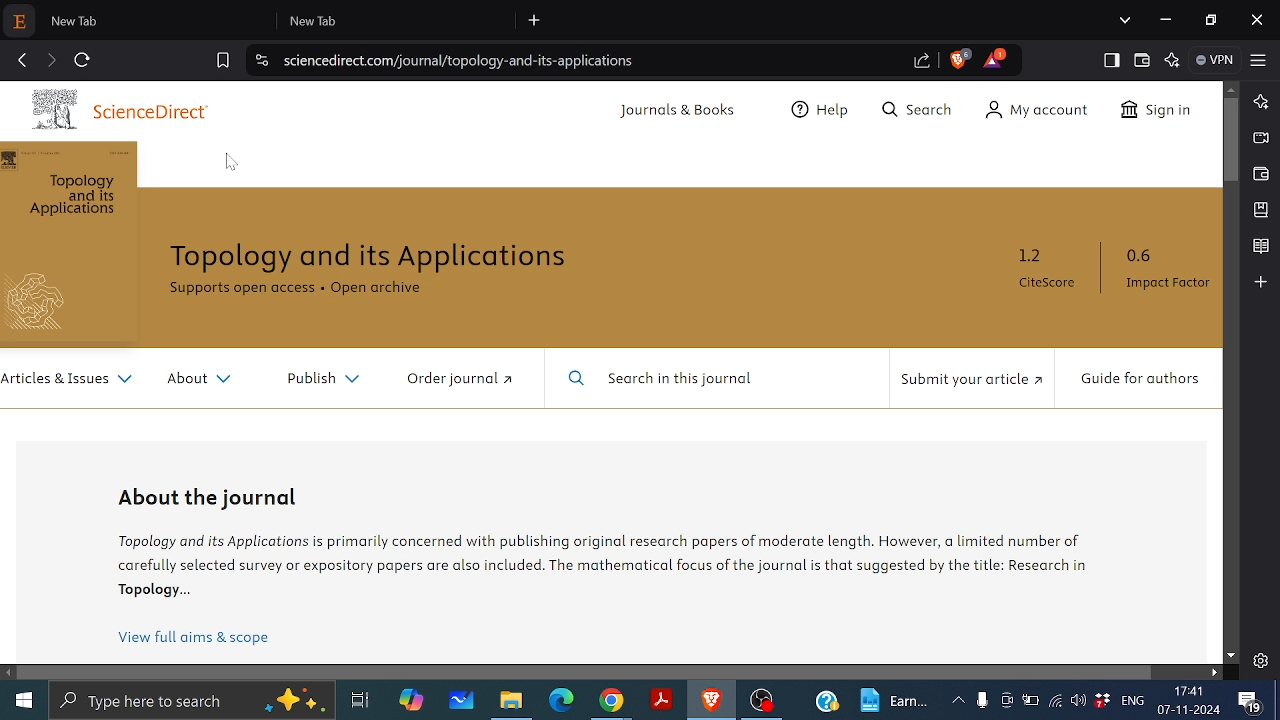 This screenshot has width=1280, height=720. Describe the element at coordinates (534, 22) in the screenshot. I see `Add a new tab` at that location.